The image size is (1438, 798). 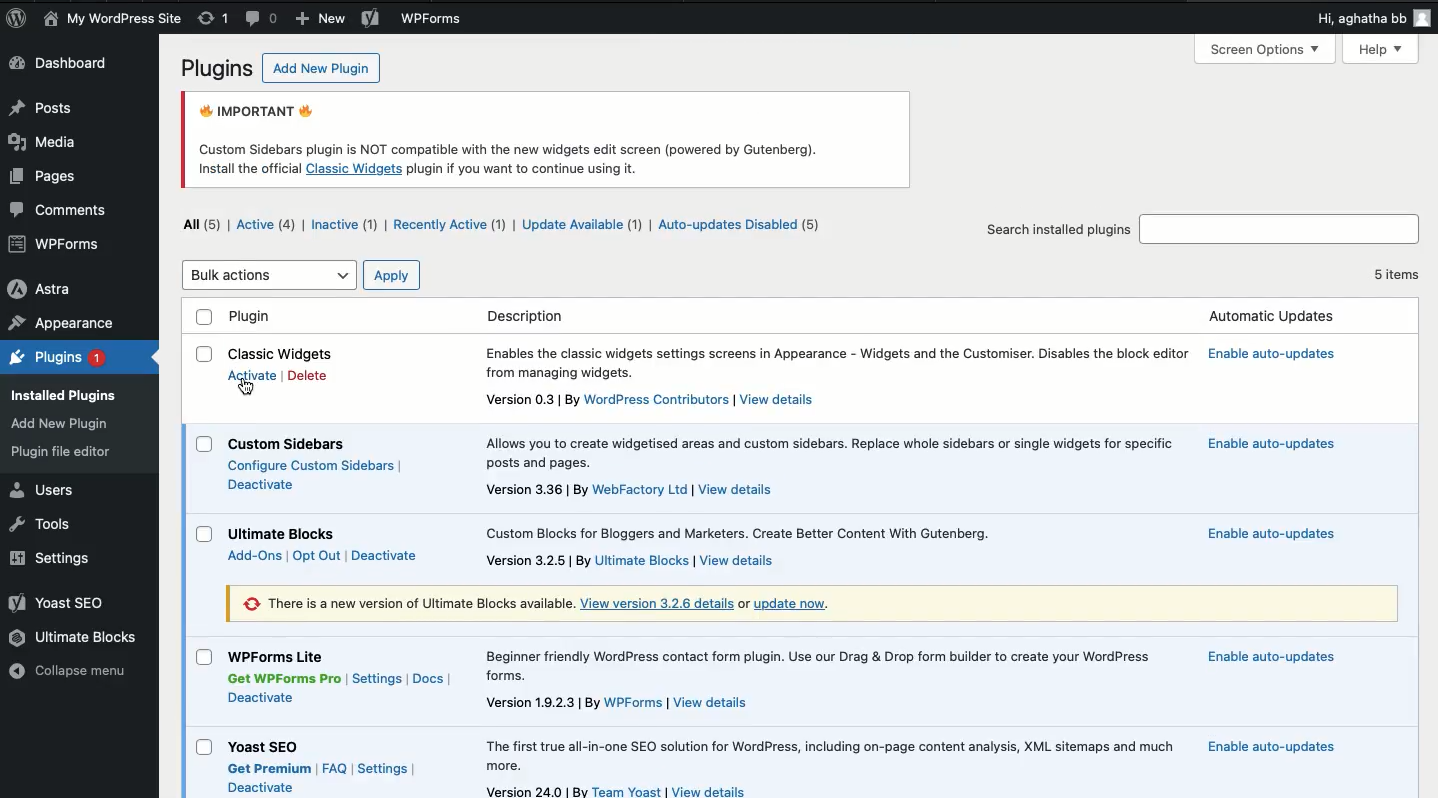 What do you see at coordinates (260, 697) in the screenshot?
I see `Deactive` at bounding box center [260, 697].